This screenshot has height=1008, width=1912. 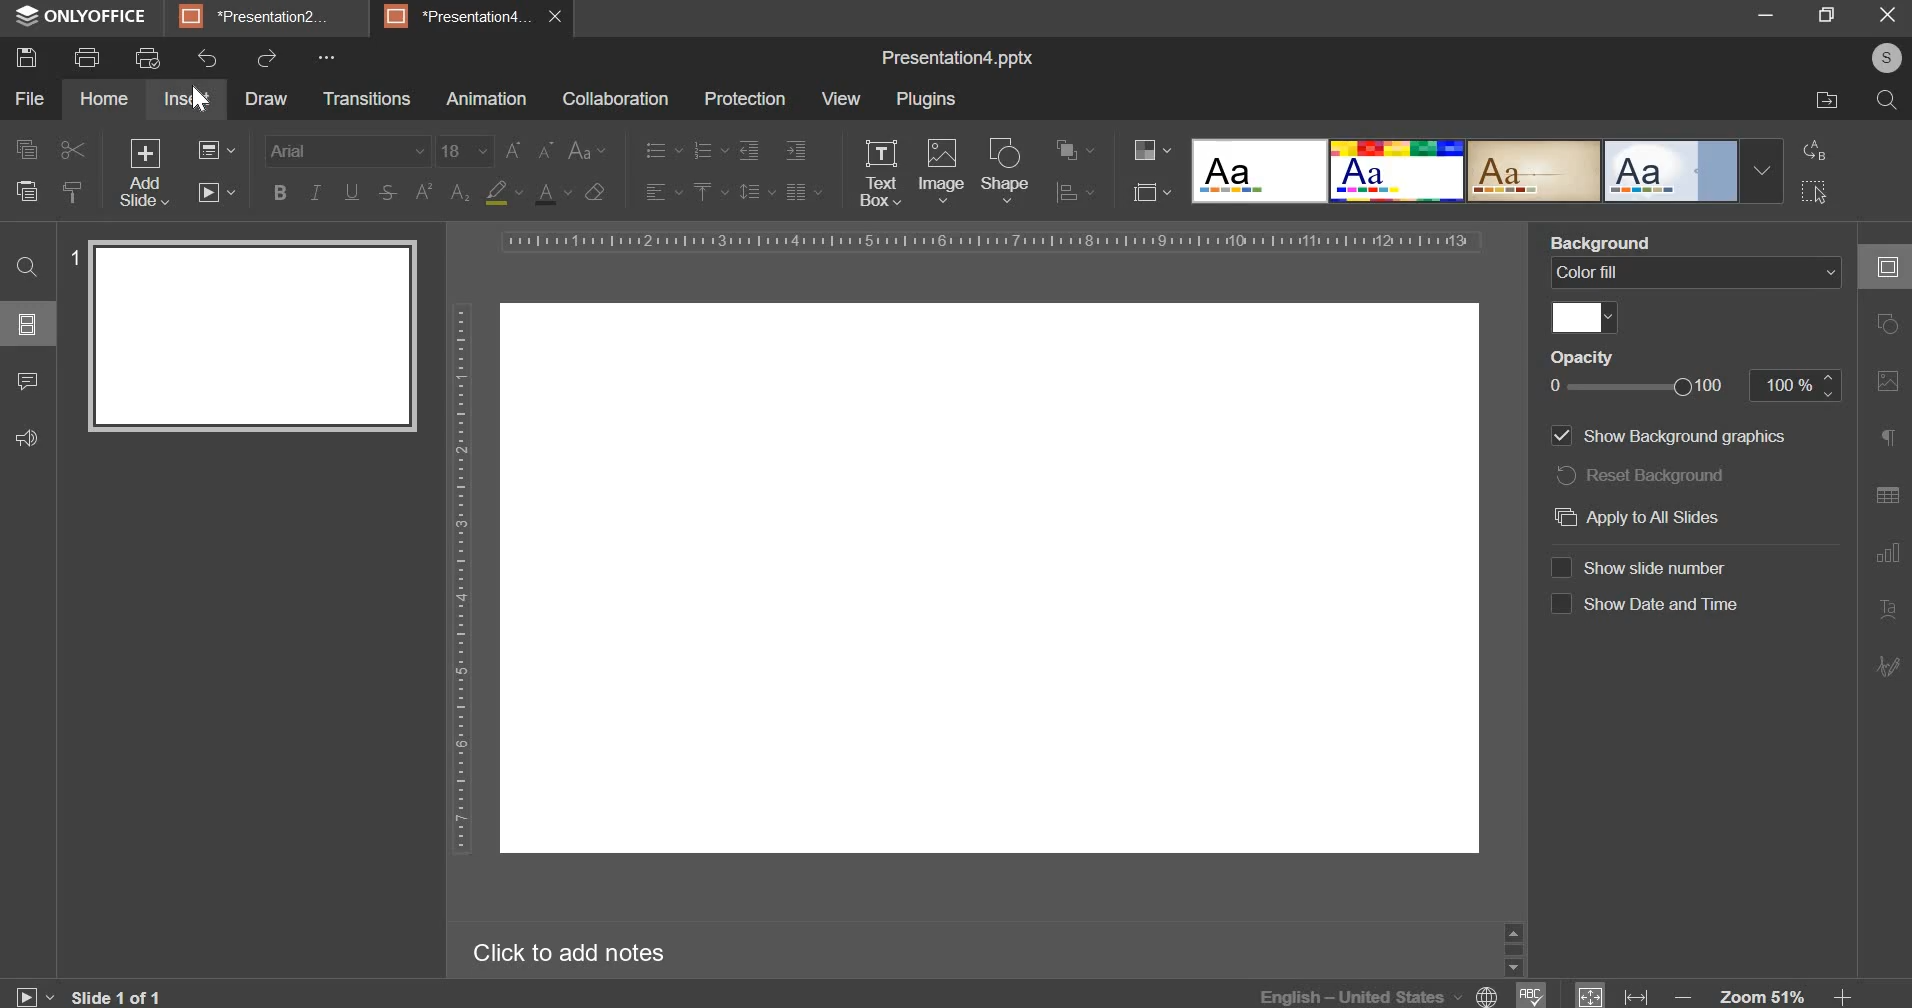 What do you see at coordinates (29, 438) in the screenshot?
I see `feedback & support` at bounding box center [29, 438].